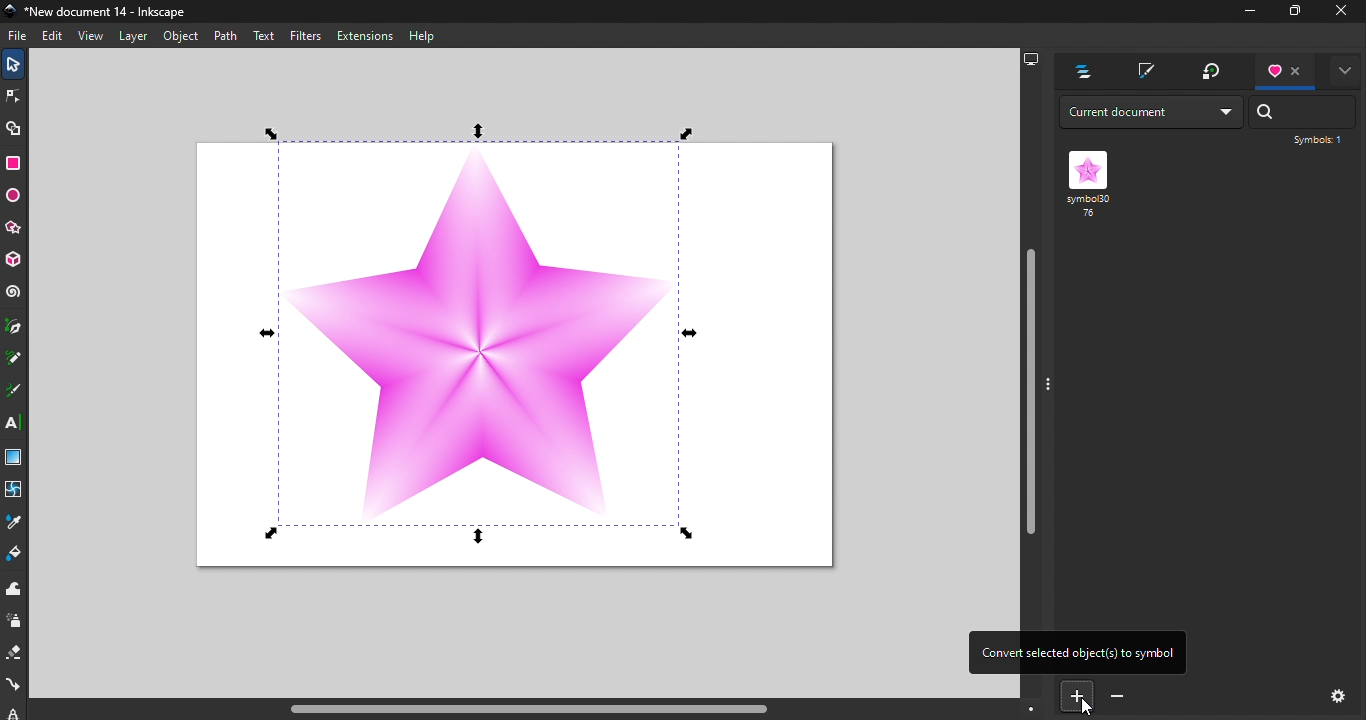 The height and width of the screenshot is (720, 1366). Describe the element at coordinates (1342, 11) in the screenshot. I see `close` at that location.